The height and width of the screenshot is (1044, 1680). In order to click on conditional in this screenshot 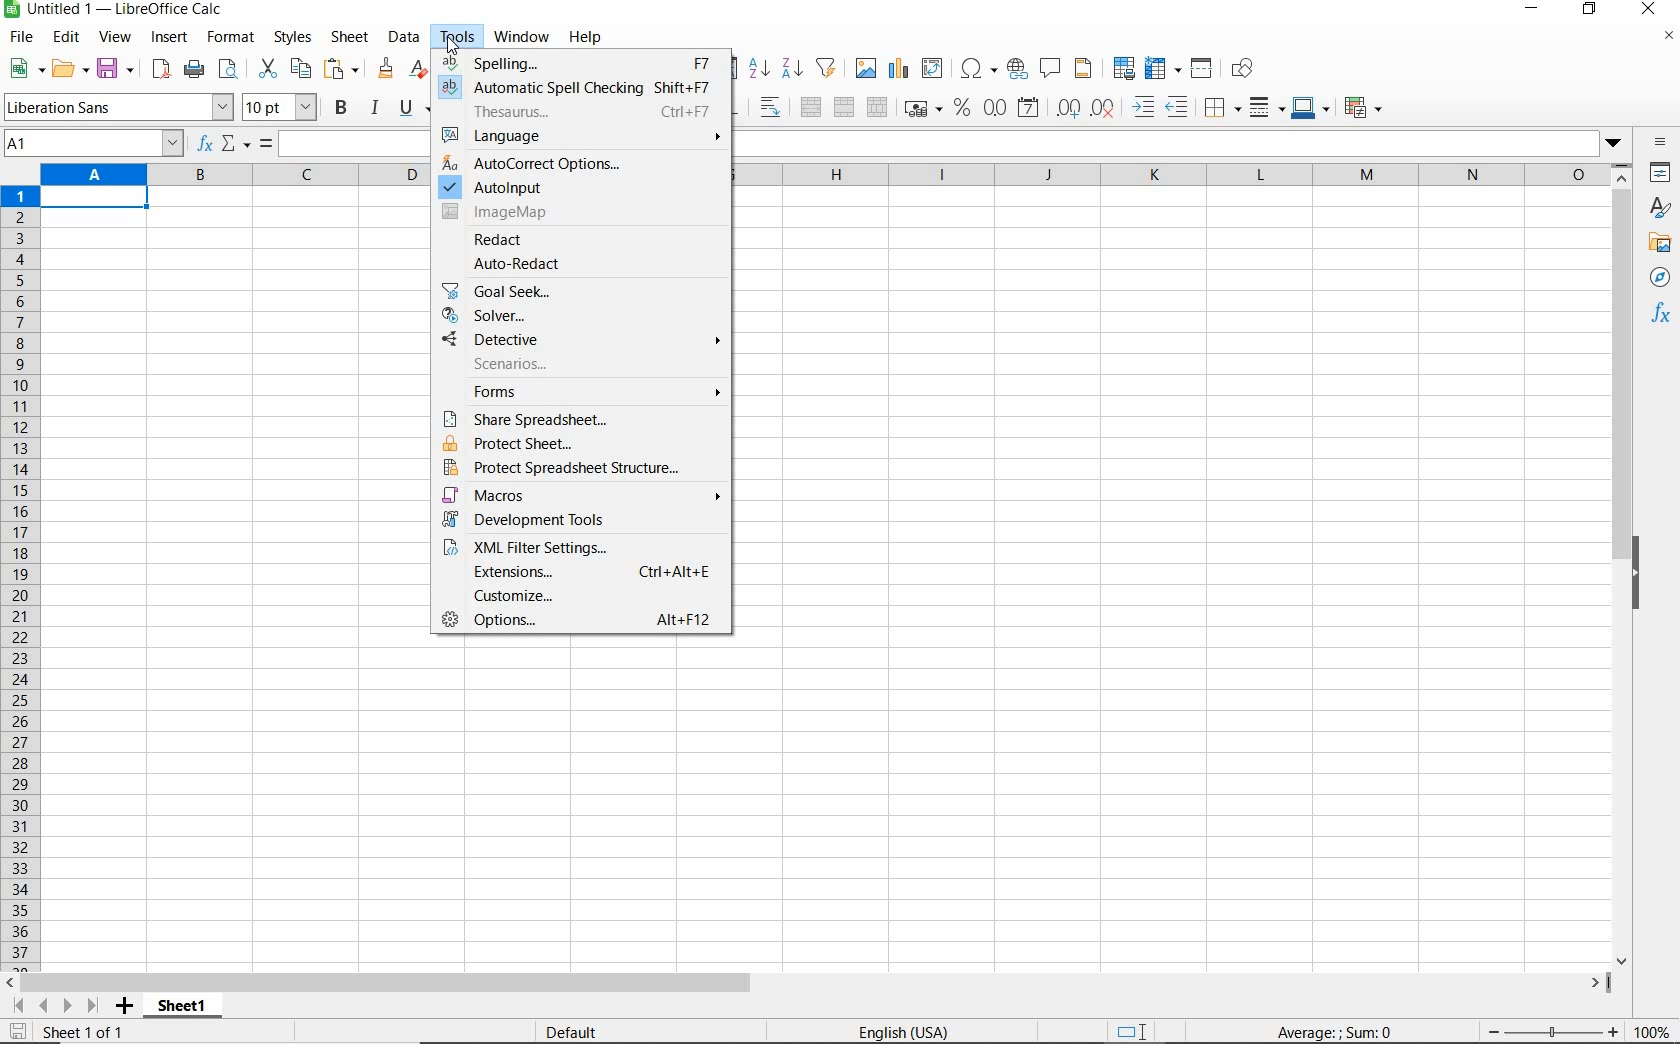, I will do `click(1363, 107)`.